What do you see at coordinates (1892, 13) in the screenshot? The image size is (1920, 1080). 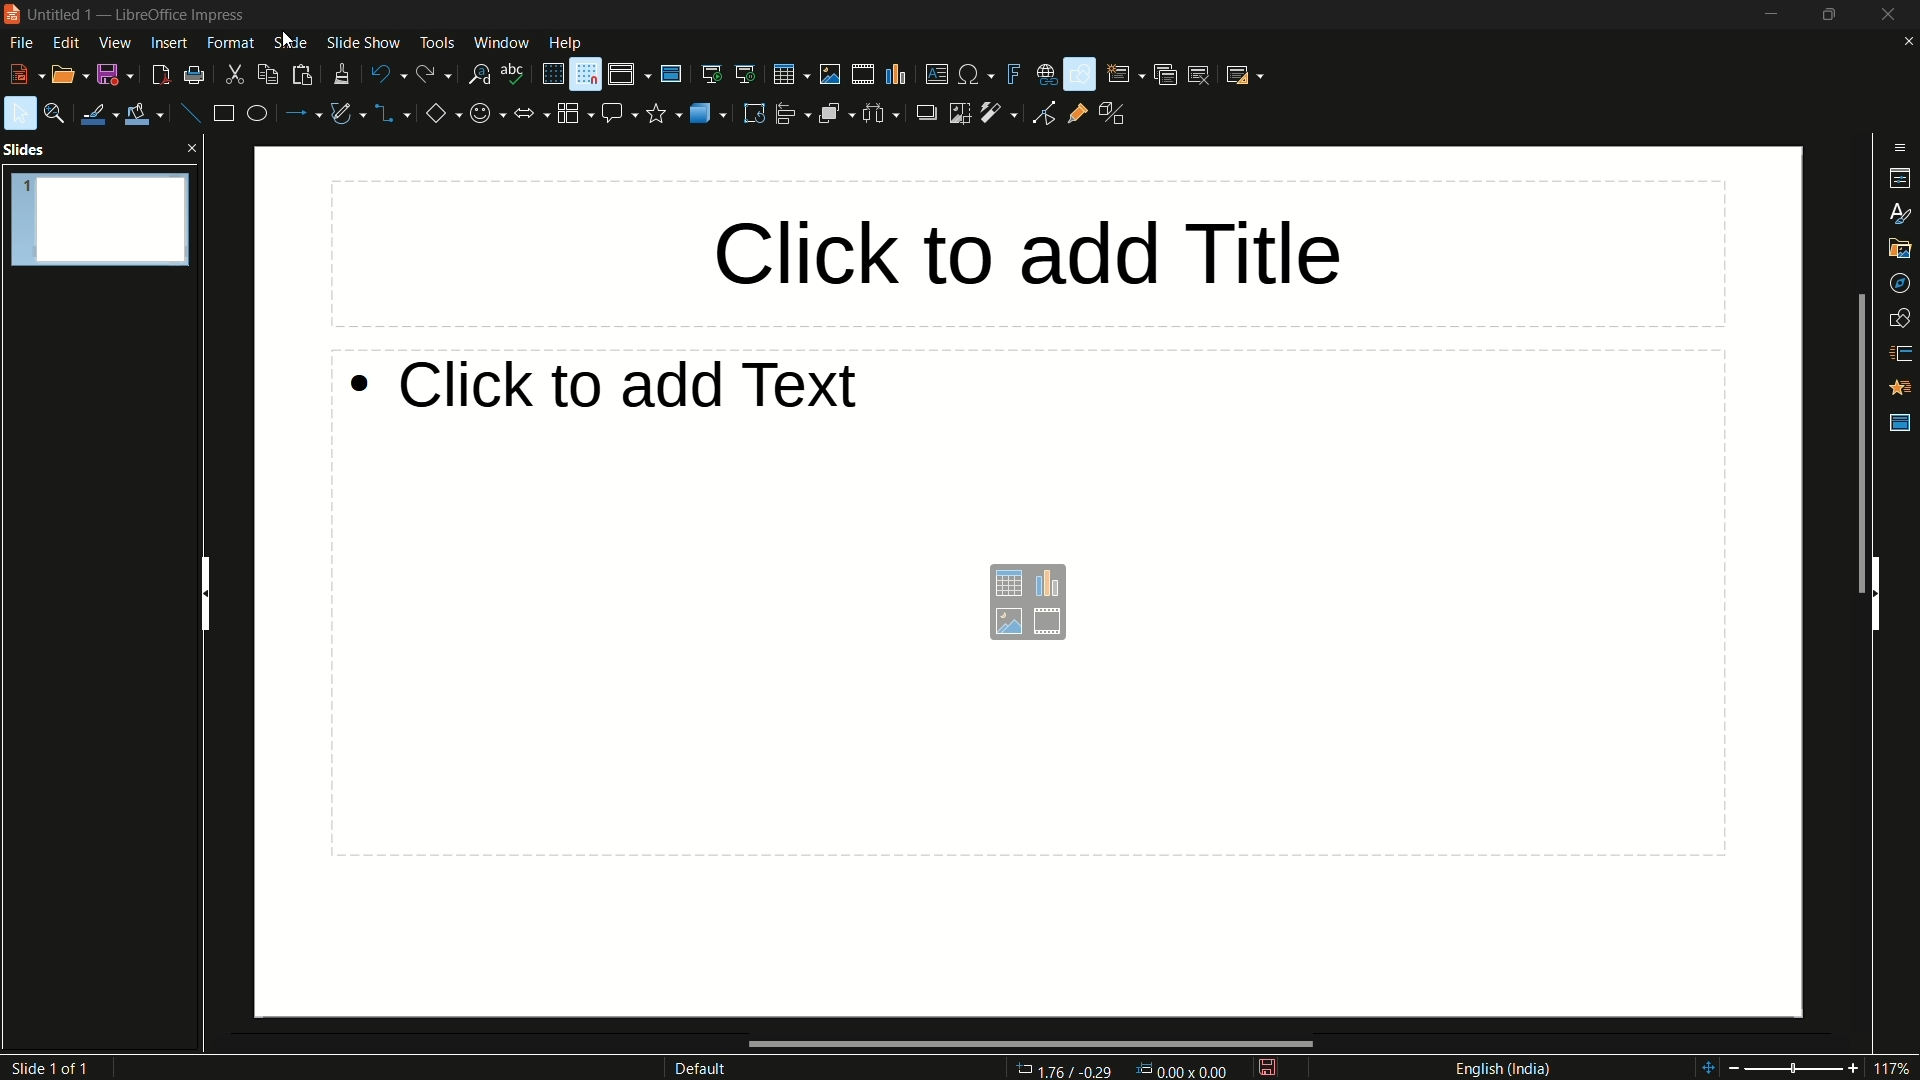 I see `close app` at bounding box center [1892, 13].